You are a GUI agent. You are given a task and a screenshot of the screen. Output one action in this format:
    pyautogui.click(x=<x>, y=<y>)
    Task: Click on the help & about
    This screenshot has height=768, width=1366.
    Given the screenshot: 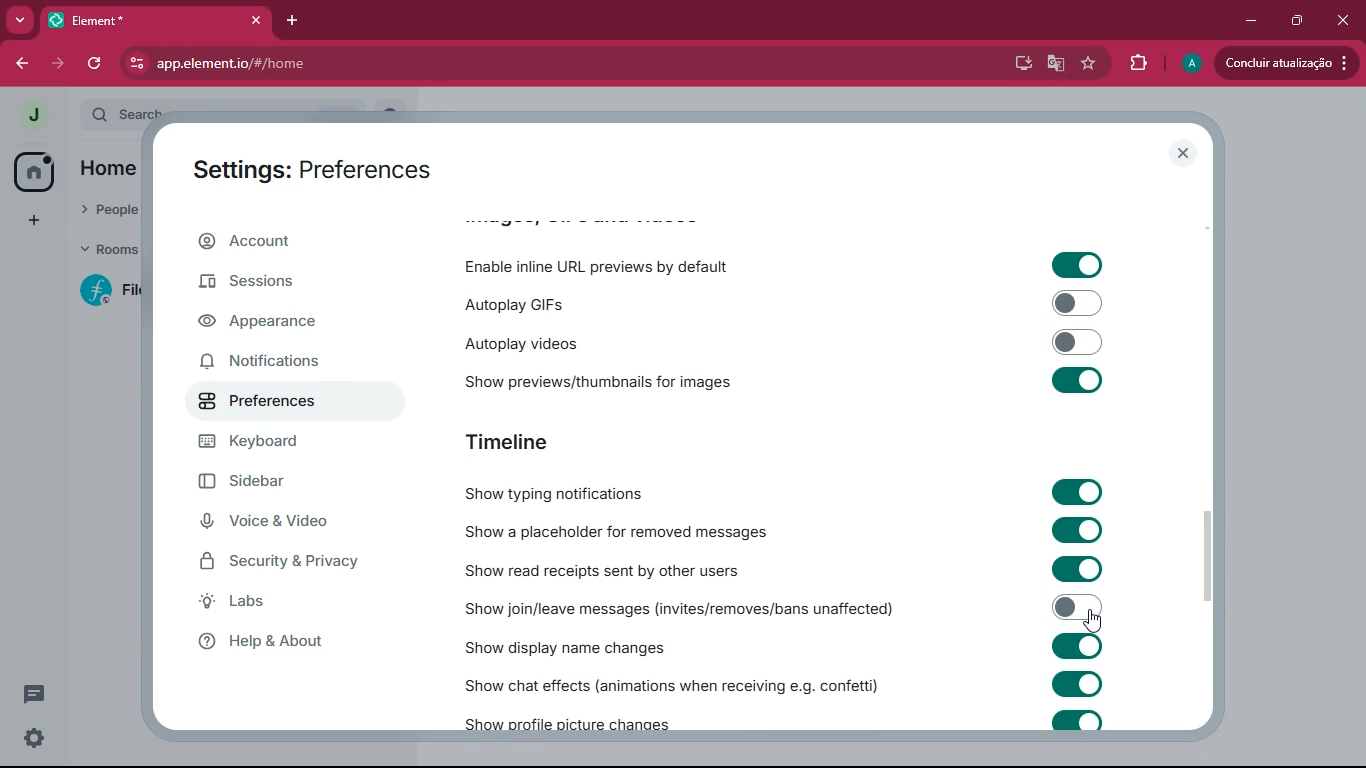 What is the action you would take?
    pyautogui.click(x=270, y=642)
    